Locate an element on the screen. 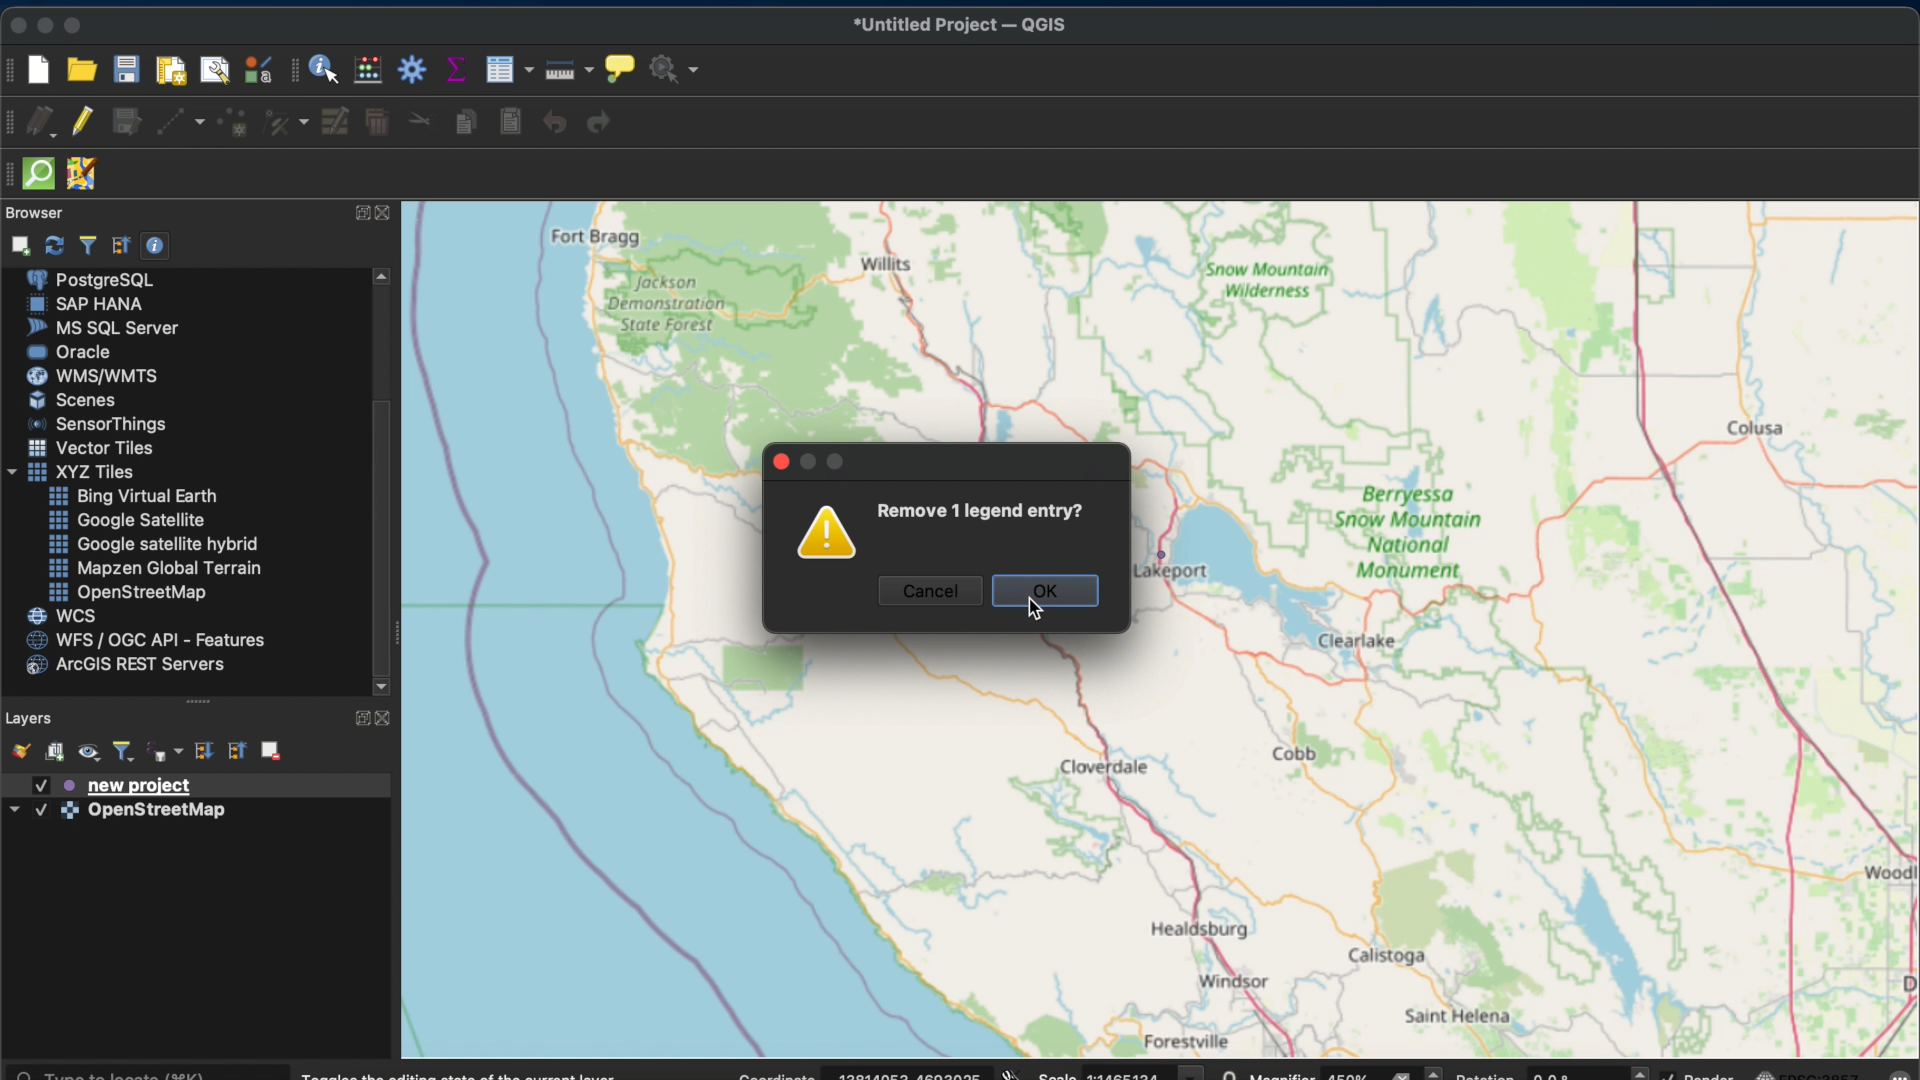 This screenshot has width=1920, height=1080. show. map tips is located at coordinates (617, 67).